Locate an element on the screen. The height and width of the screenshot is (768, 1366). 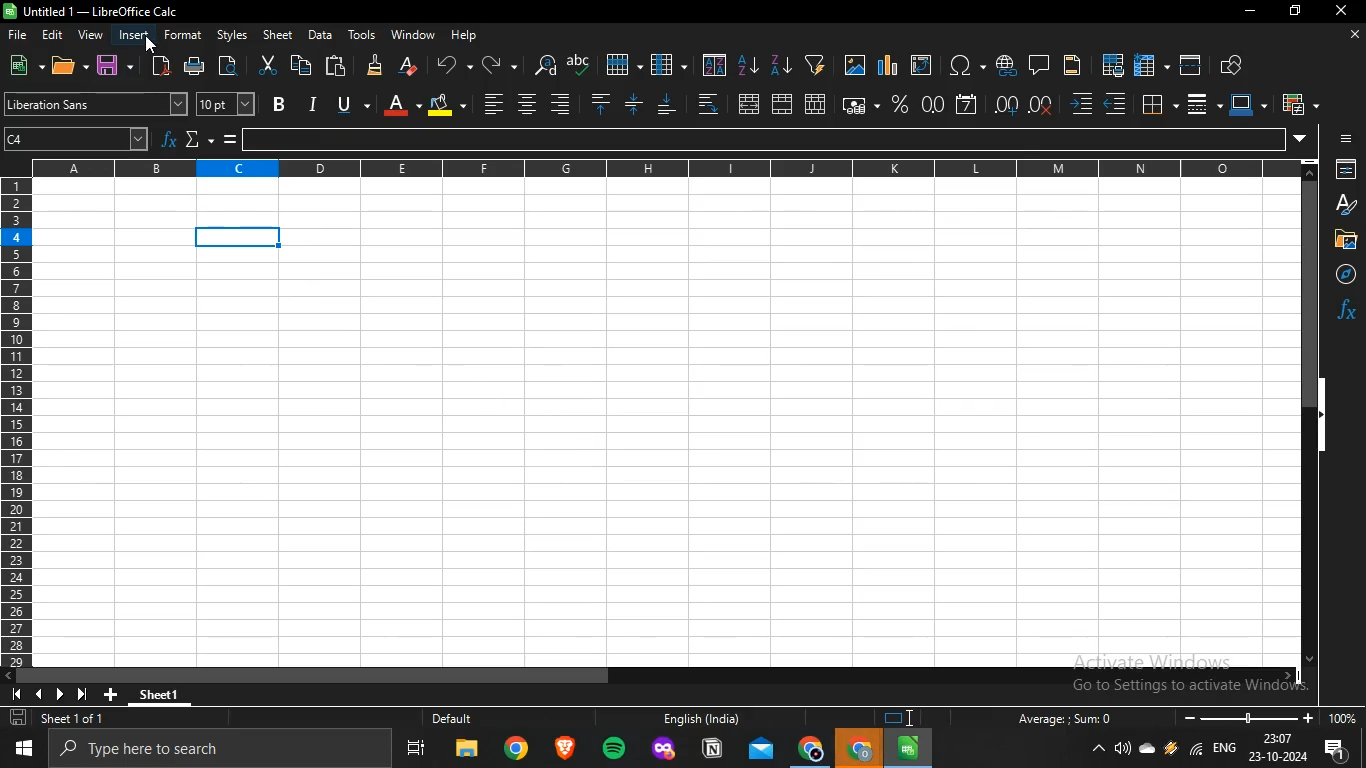
conditional is located at coordinates (1296, 104).